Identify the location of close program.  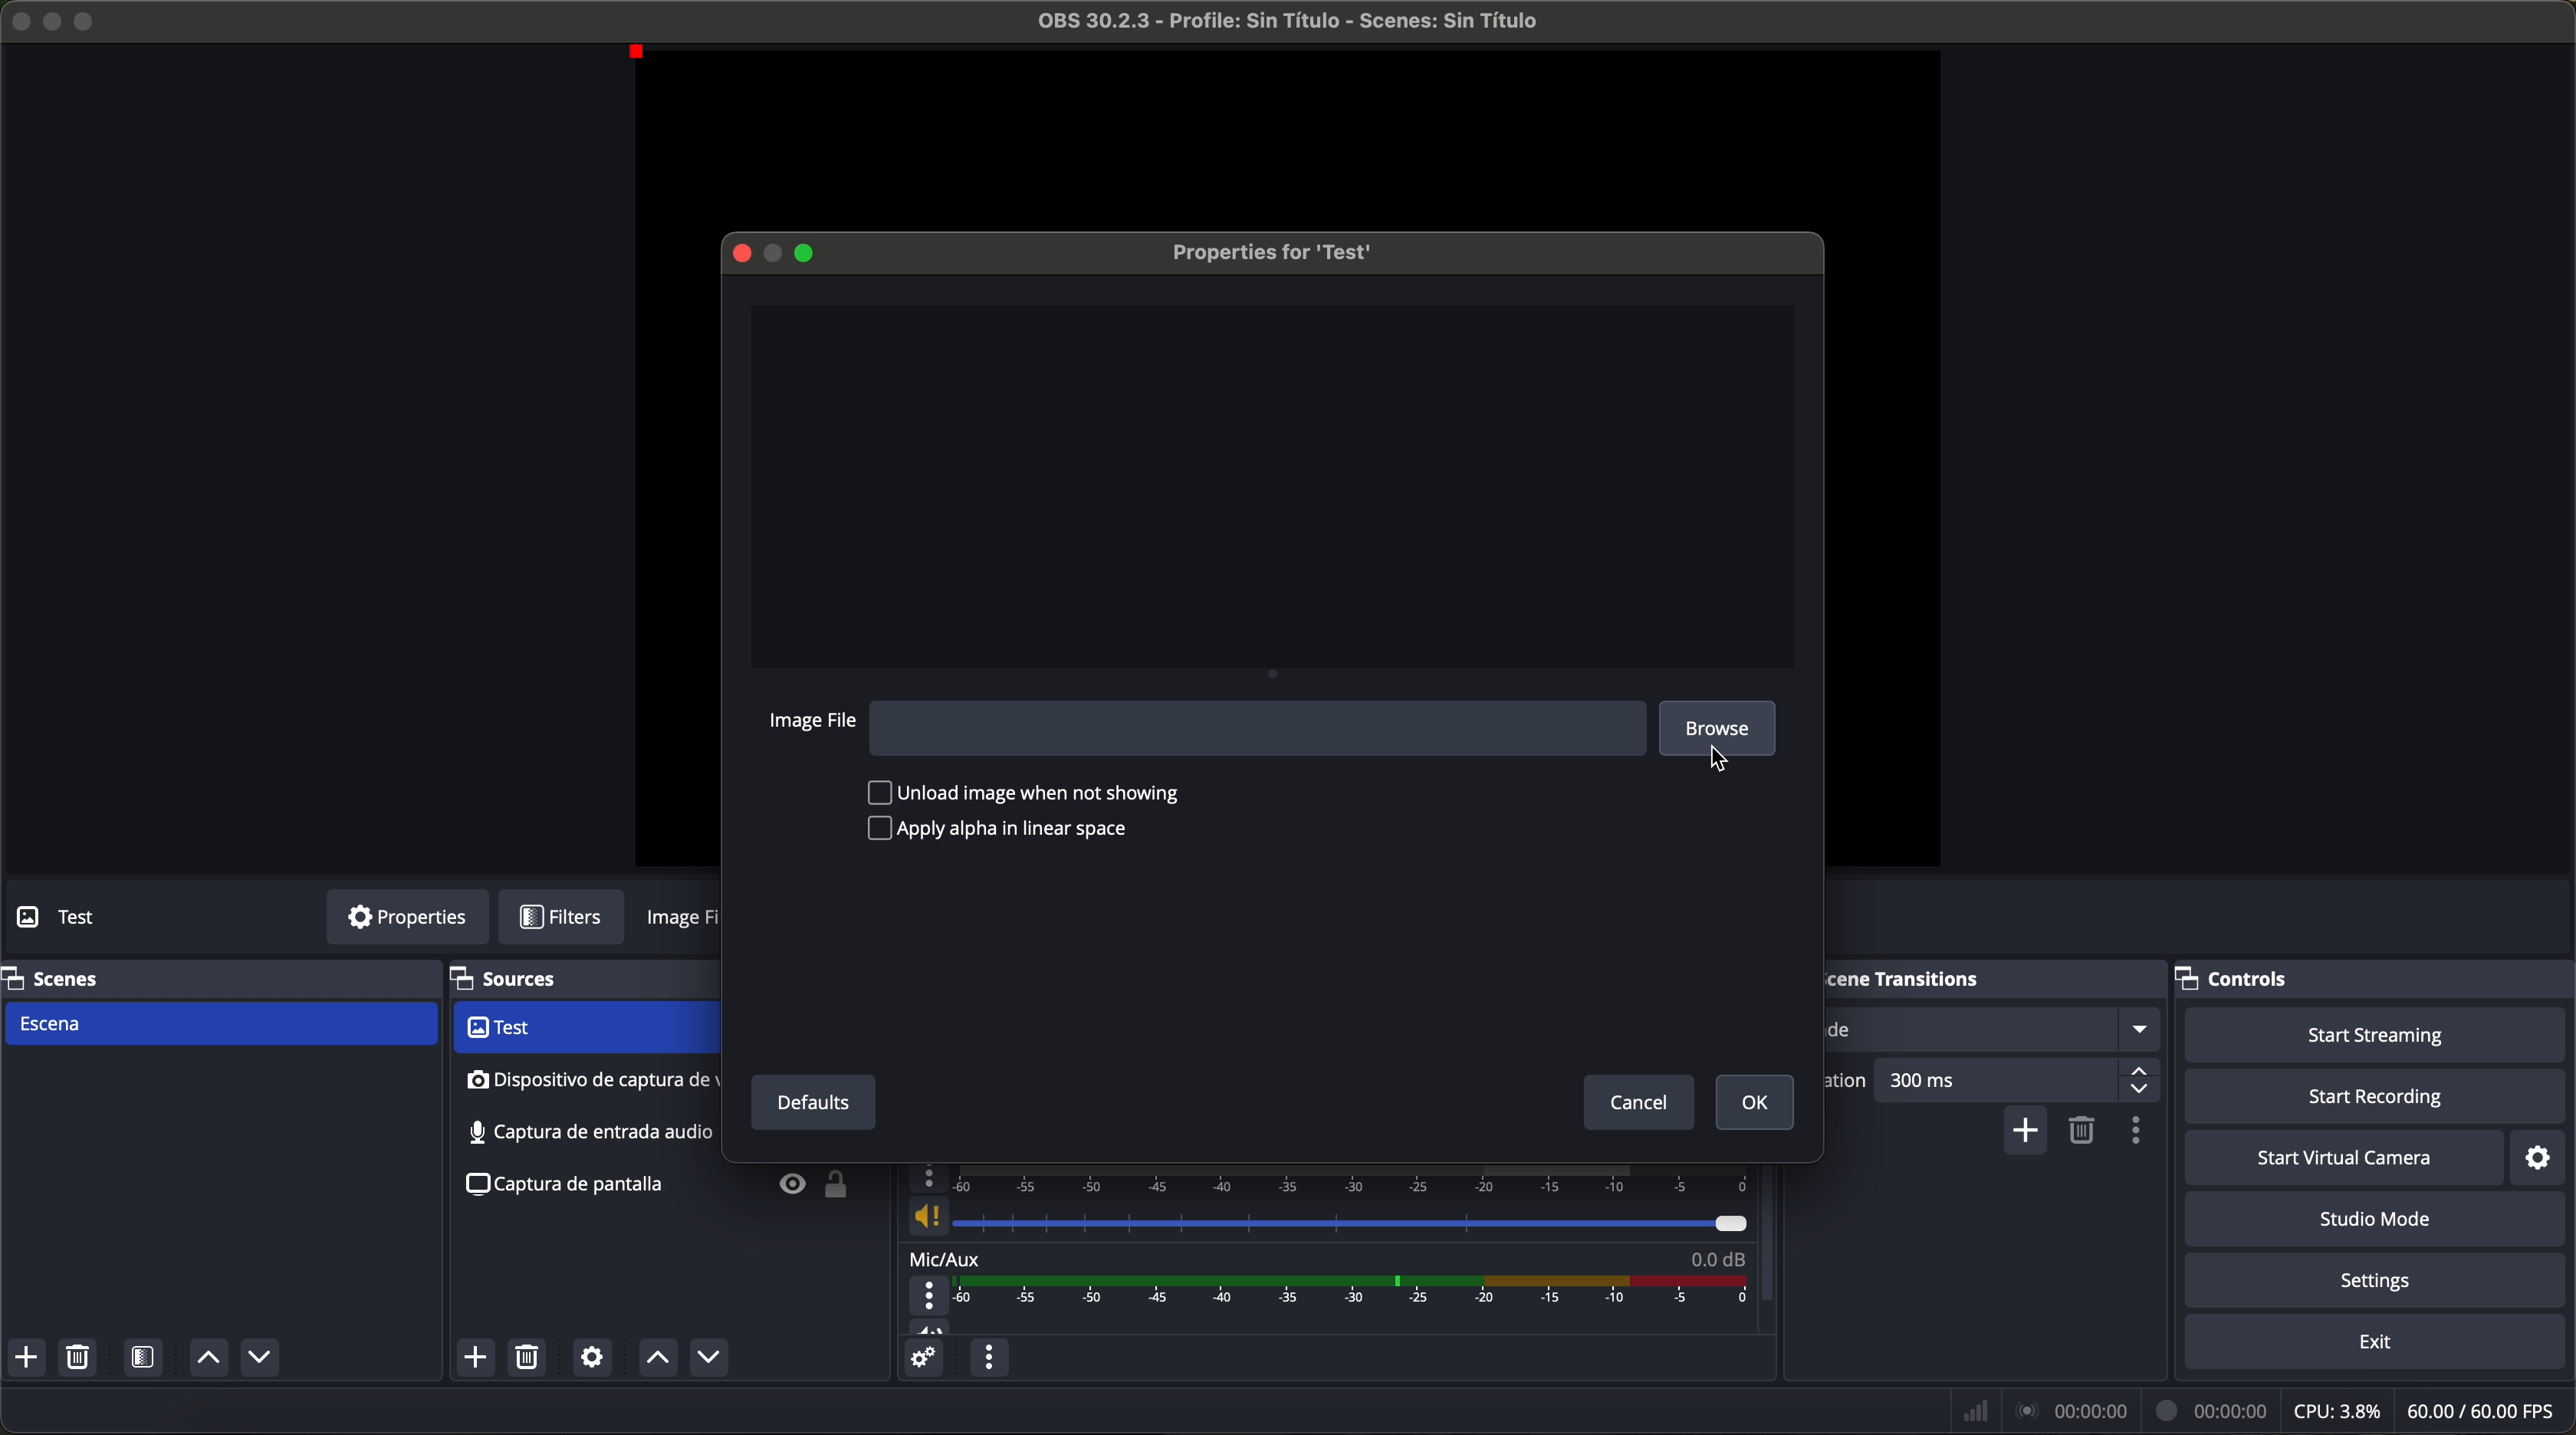
(18, 19).